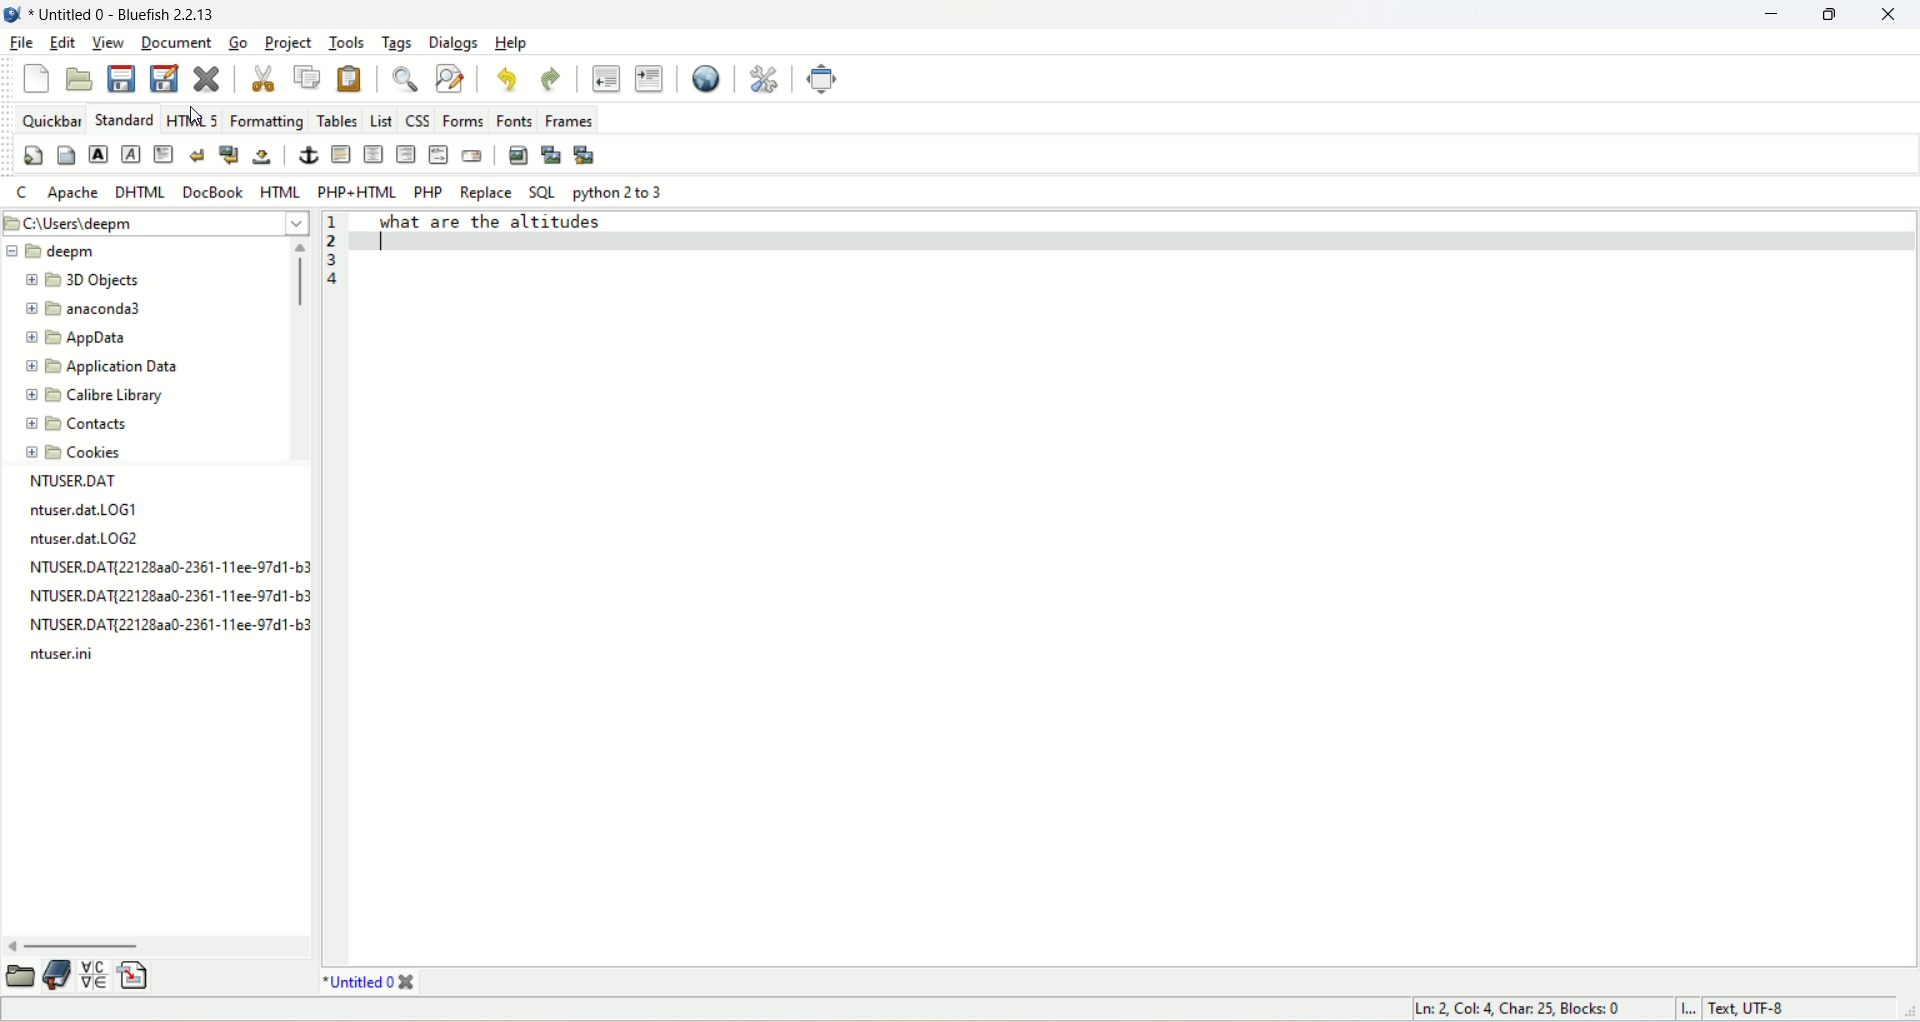 Image resolution: width=1920 pixels, height=1022 pixels. What do you see at coordinates (57, 974) in the screenshot?
I see `documentation` at bounding box center [57, 974].